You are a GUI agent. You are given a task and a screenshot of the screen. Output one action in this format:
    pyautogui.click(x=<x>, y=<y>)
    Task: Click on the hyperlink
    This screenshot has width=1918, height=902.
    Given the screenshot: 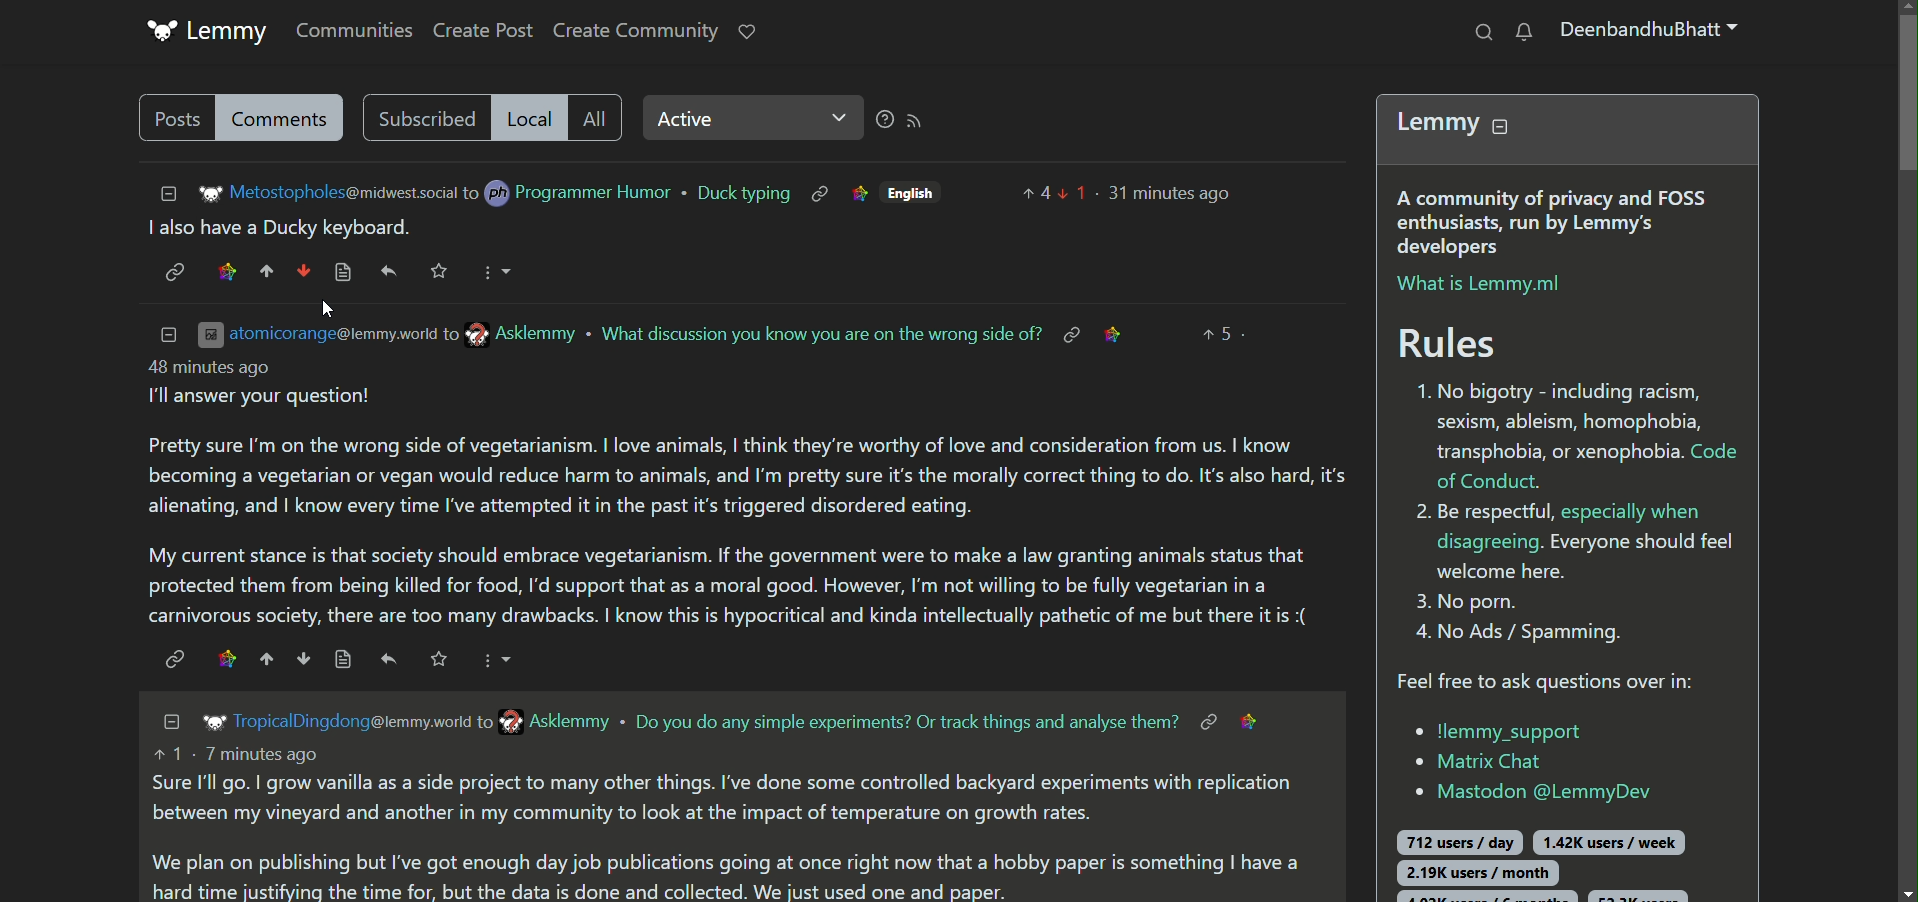 What is the action you would take?
    pyautogui.click(x=819, y=193)
    